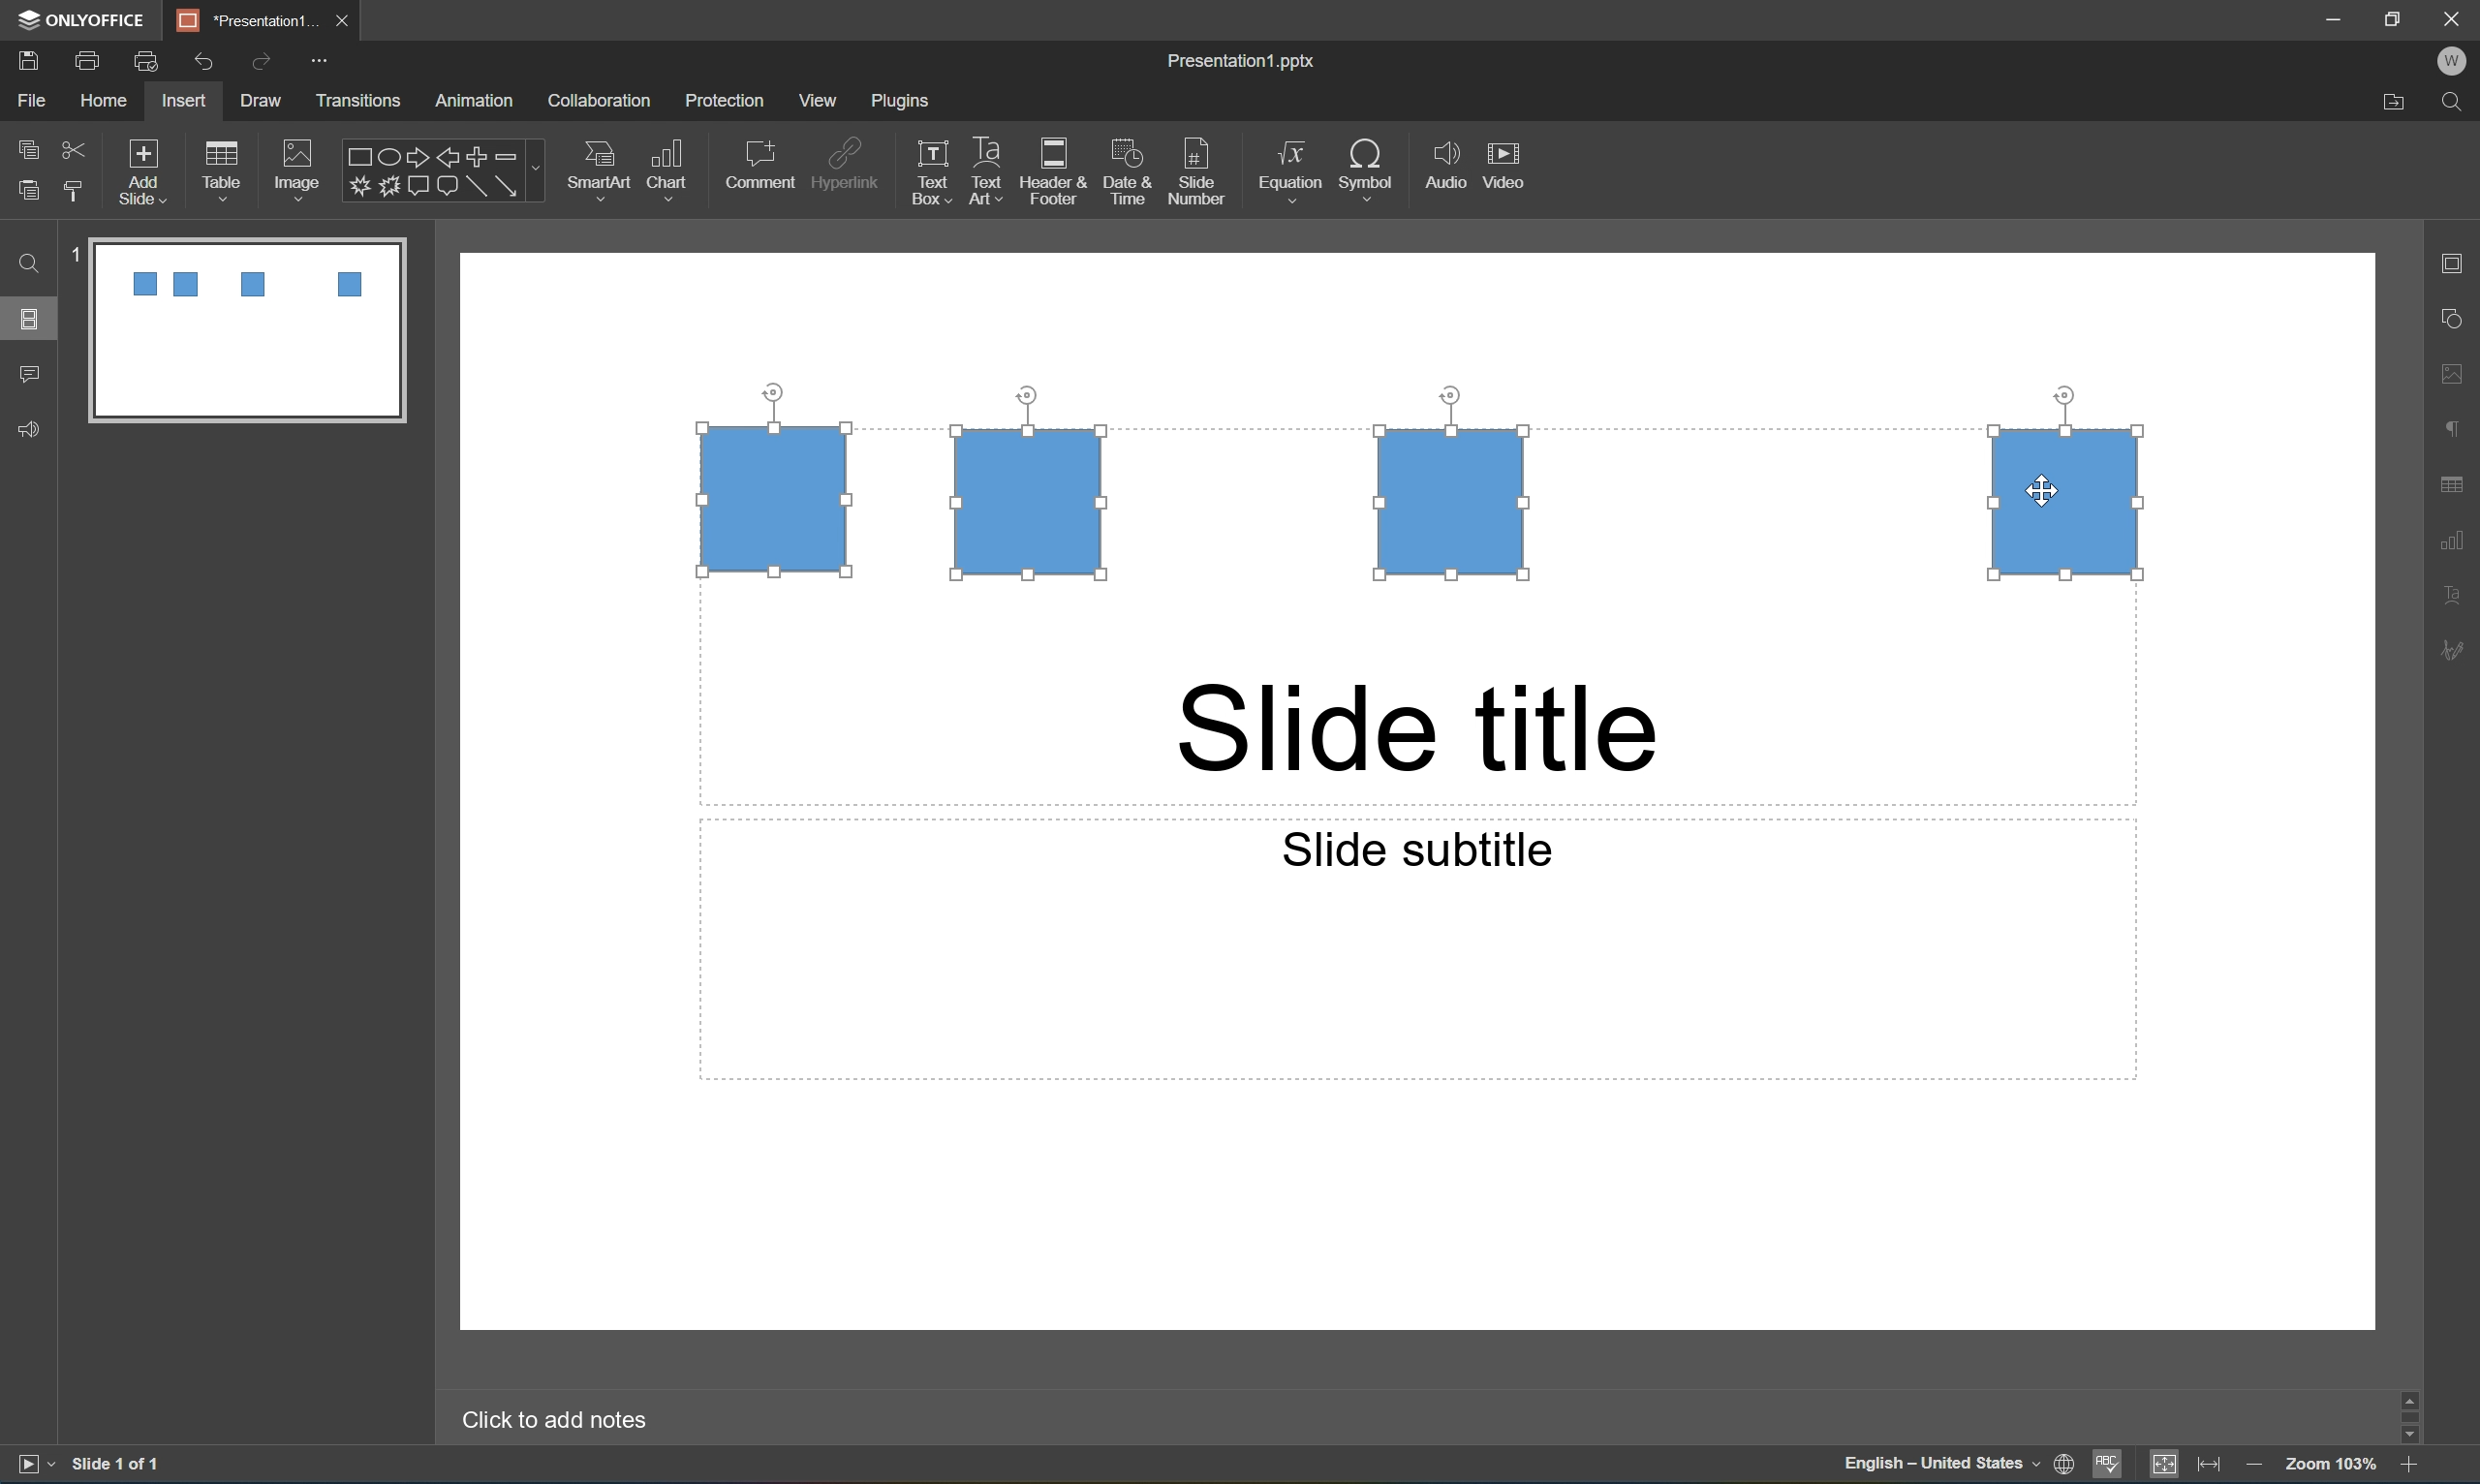 The width and height of the screenshot is (2480, 1484). Describe the element at coordinates (981, 173) in the screenshot. I see `text art` at that location.